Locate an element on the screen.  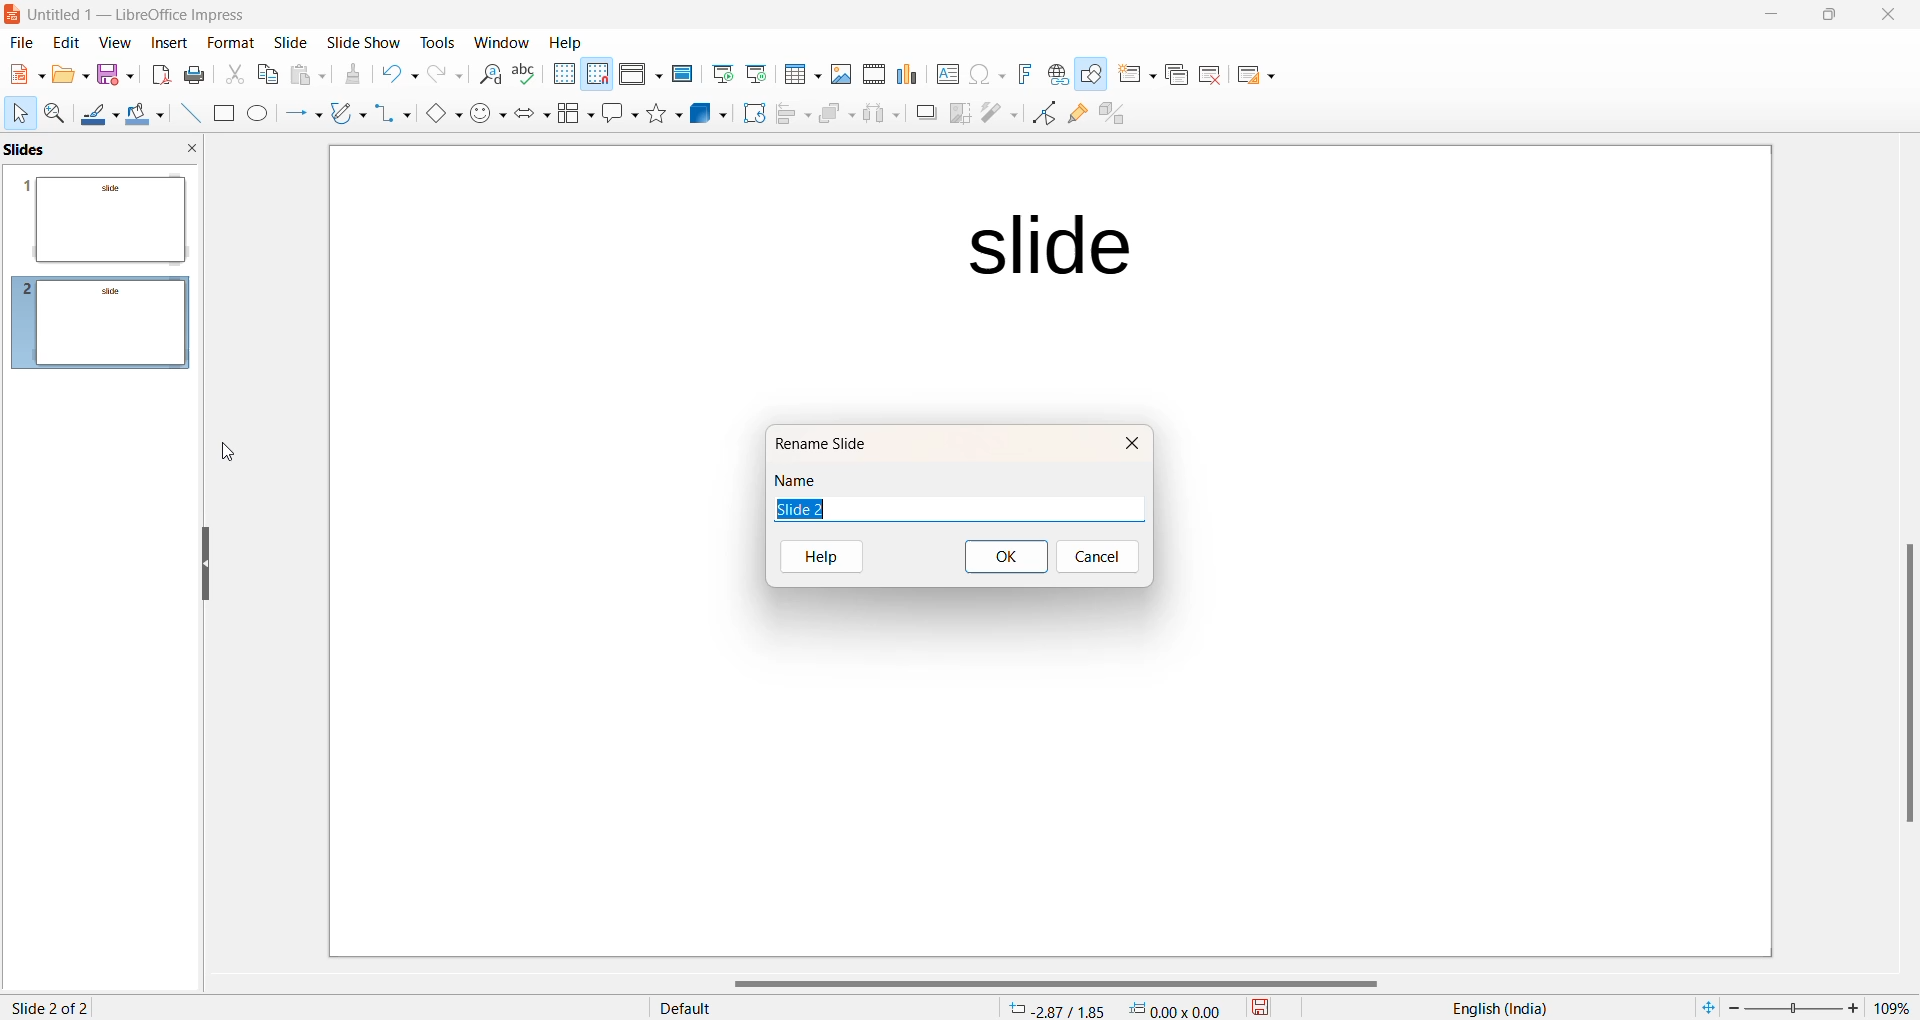
line and arrows is located at coordinates (299, 114).